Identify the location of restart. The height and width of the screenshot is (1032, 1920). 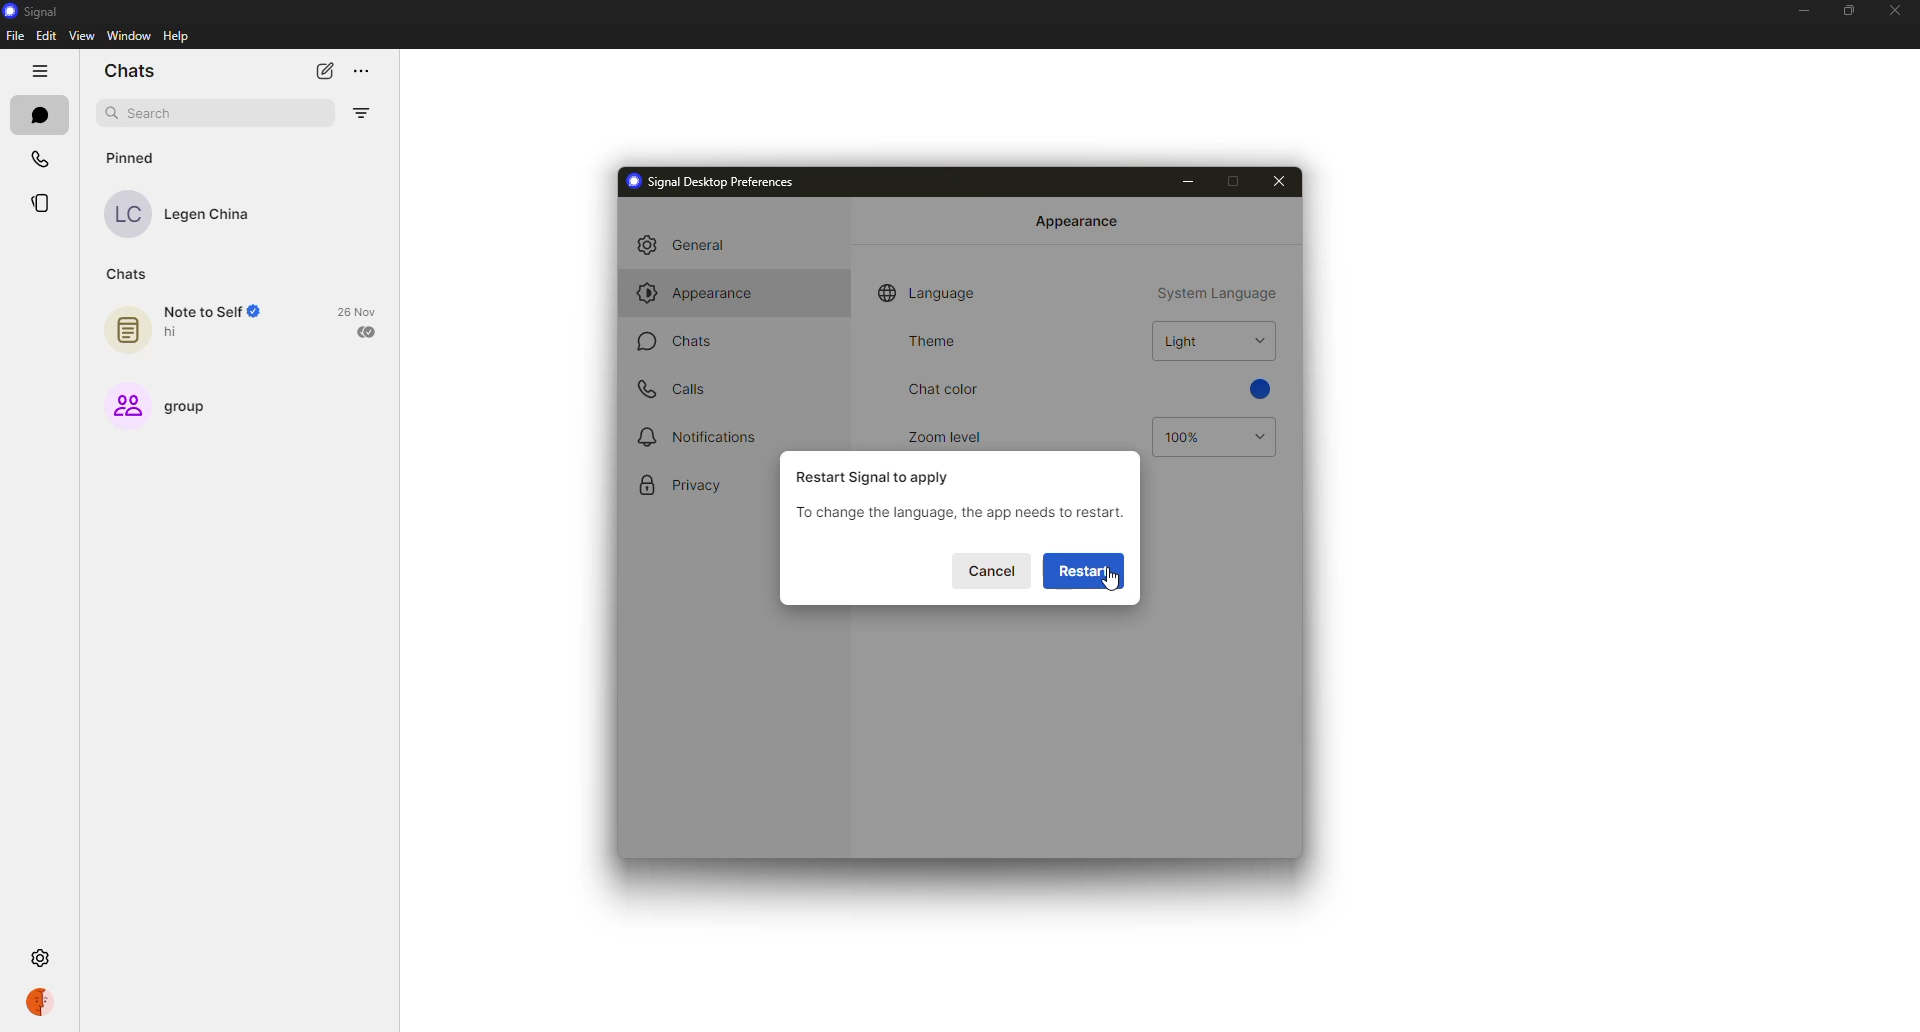
(1087, 571).